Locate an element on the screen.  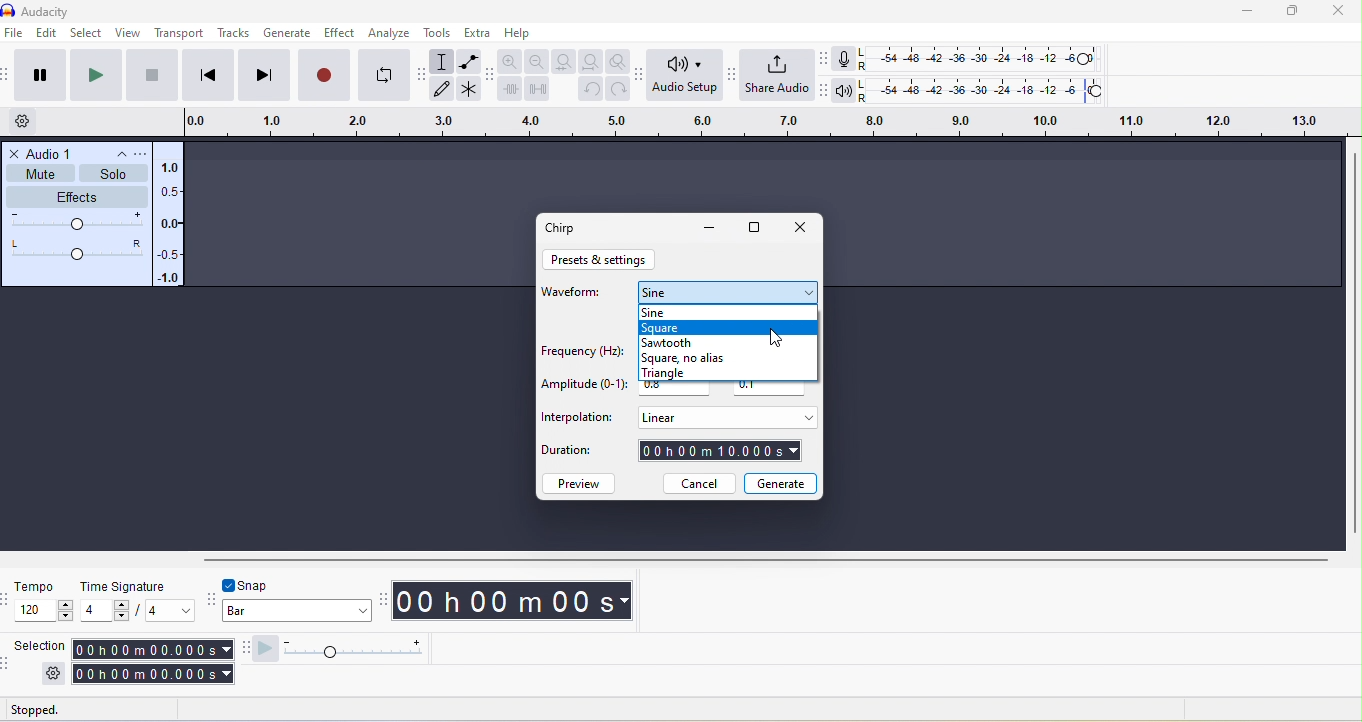
presets & settings is located at coordinates (601, 260).